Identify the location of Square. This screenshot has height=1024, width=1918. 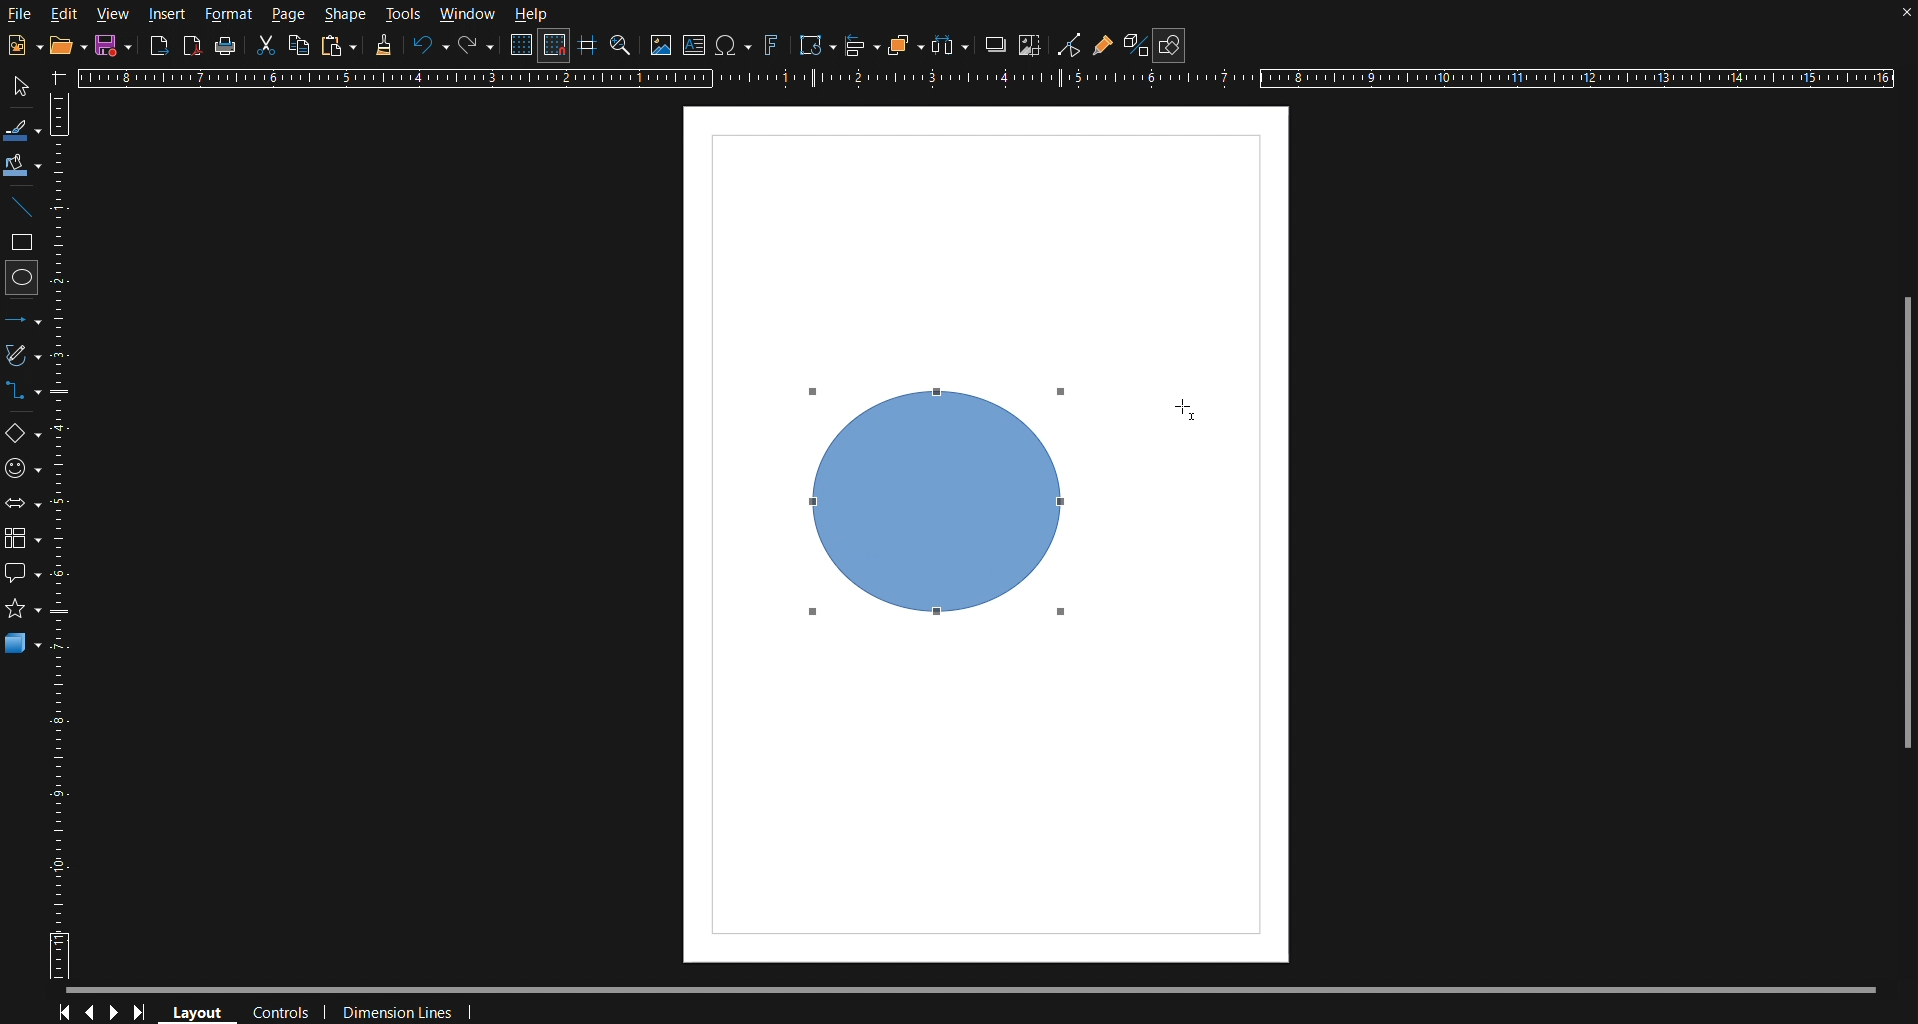
(24, 244).